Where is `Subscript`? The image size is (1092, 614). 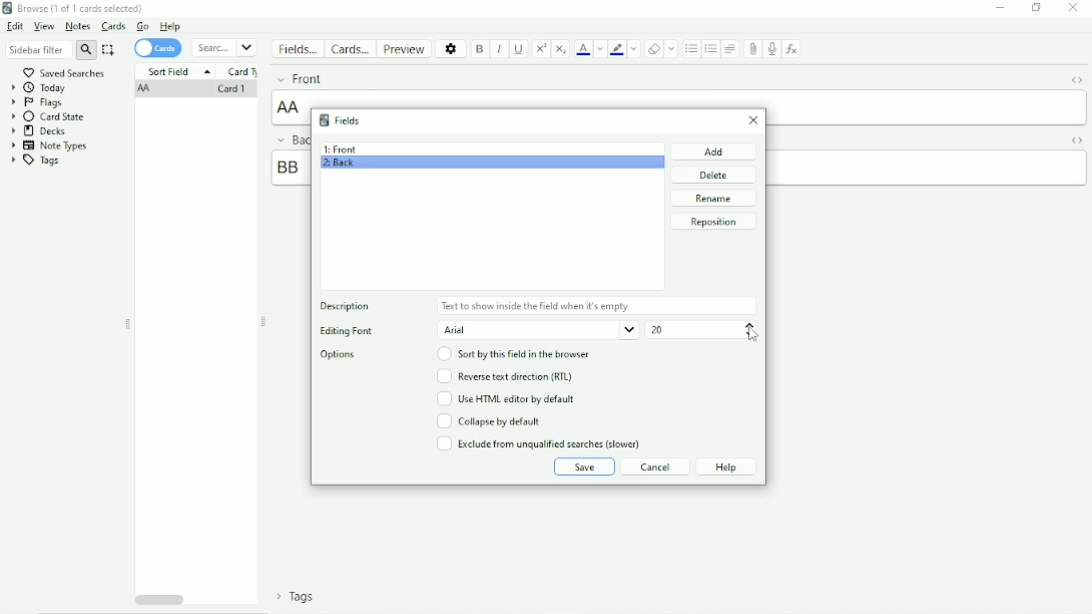 Subscript is located at coordinates (561, 49).